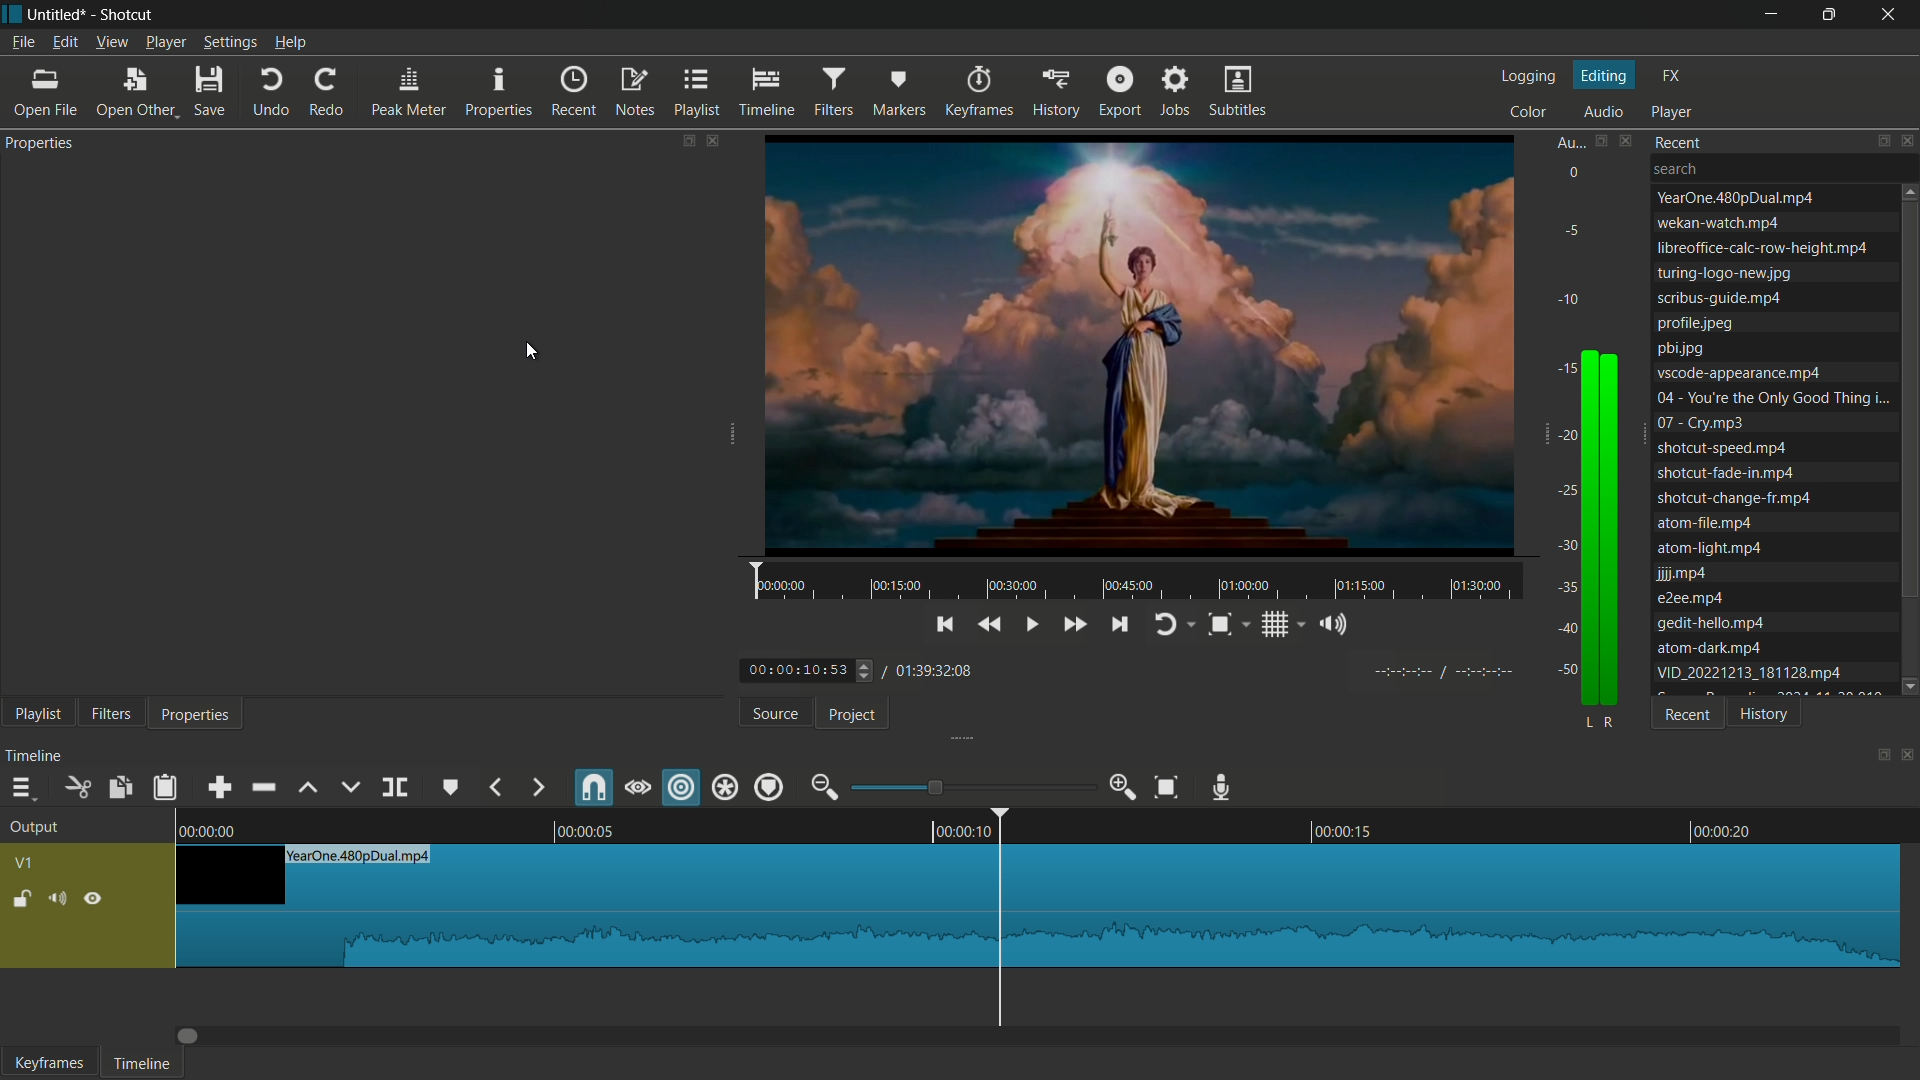  I want to click on player menu, so click(165, 43).